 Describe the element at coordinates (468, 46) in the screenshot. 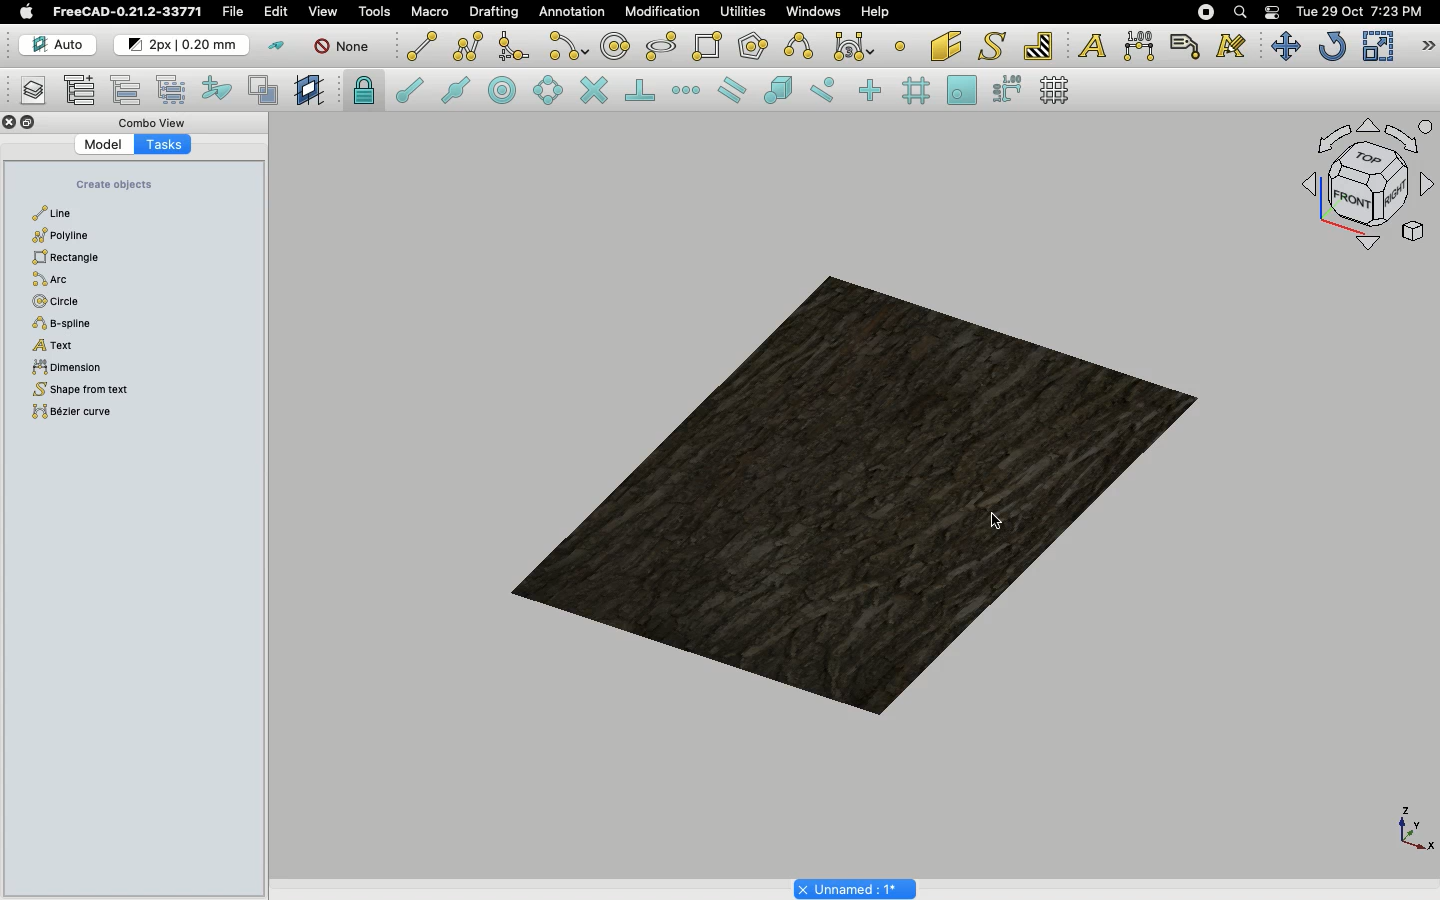

I see `Polyline` at that location.